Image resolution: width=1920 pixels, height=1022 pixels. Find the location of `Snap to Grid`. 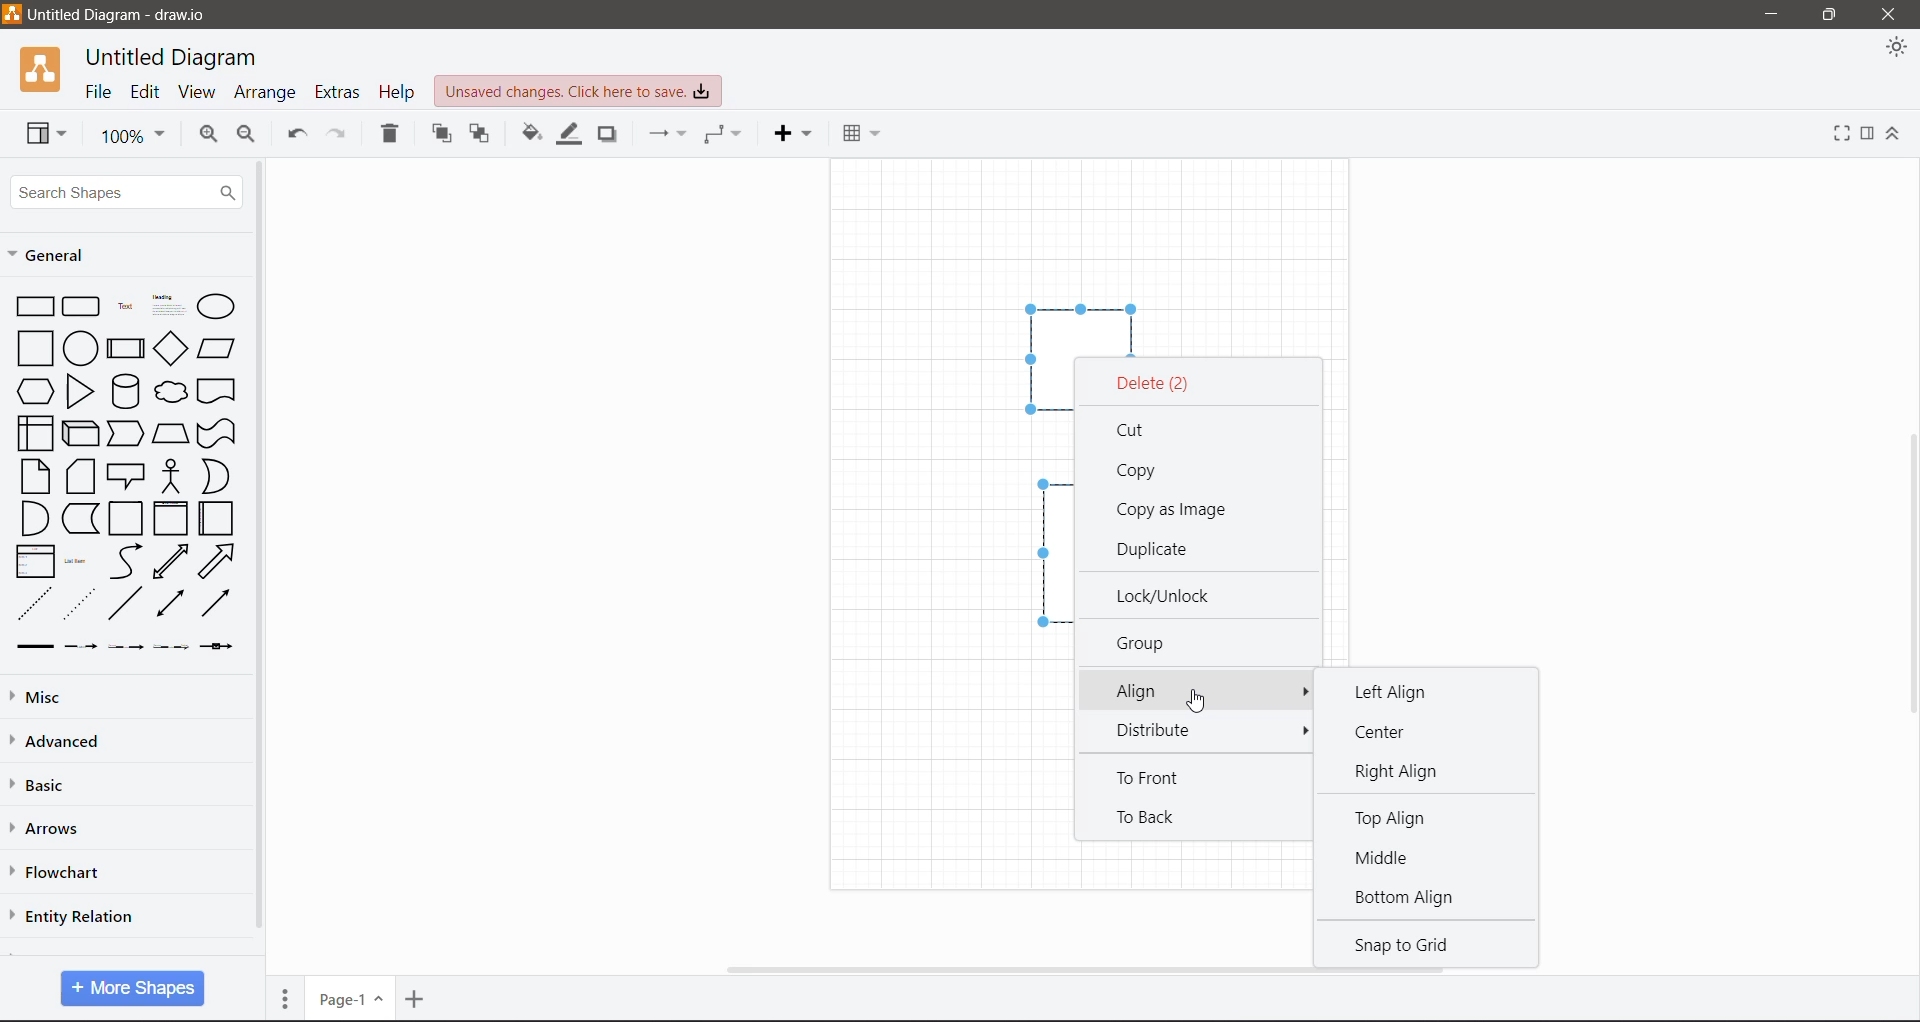

Snap to Grid is located at coordinates (1419, 945).